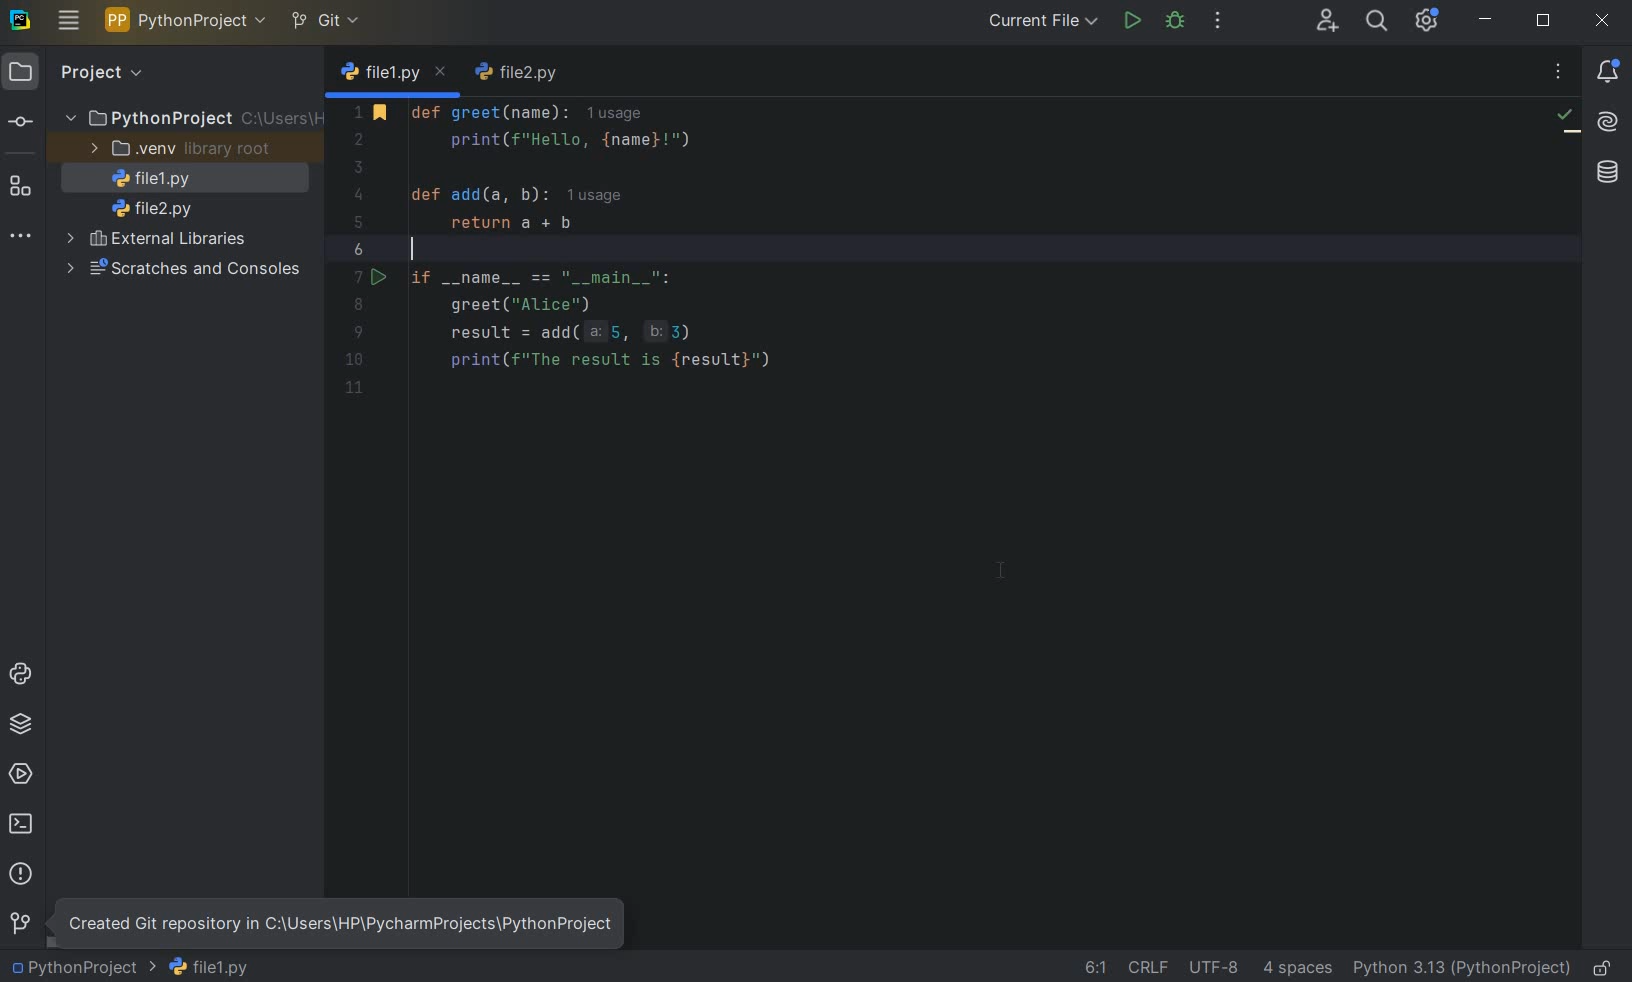 The width and height of the screenshot is (1632, 982). Describe the element at coordinates (1038, 23) in the screenshot. I see `current file` at that location.